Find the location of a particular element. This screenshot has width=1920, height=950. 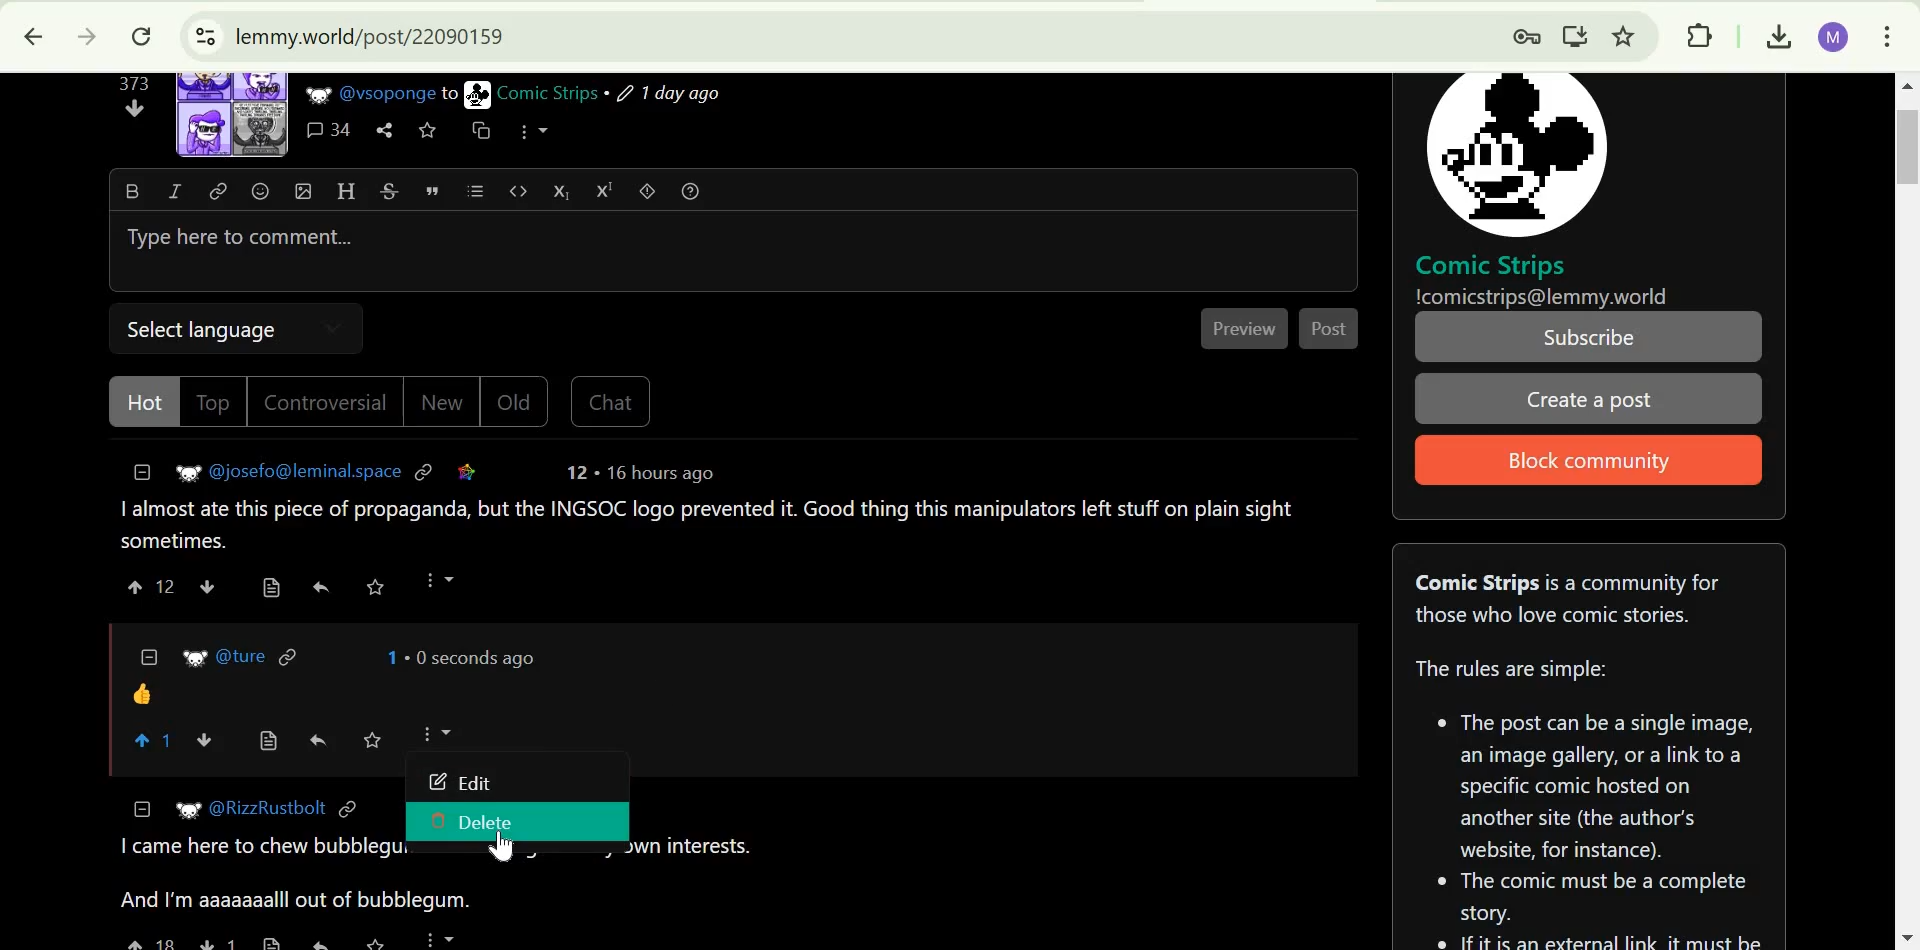

Preview is located at coordinates (1247, 329).